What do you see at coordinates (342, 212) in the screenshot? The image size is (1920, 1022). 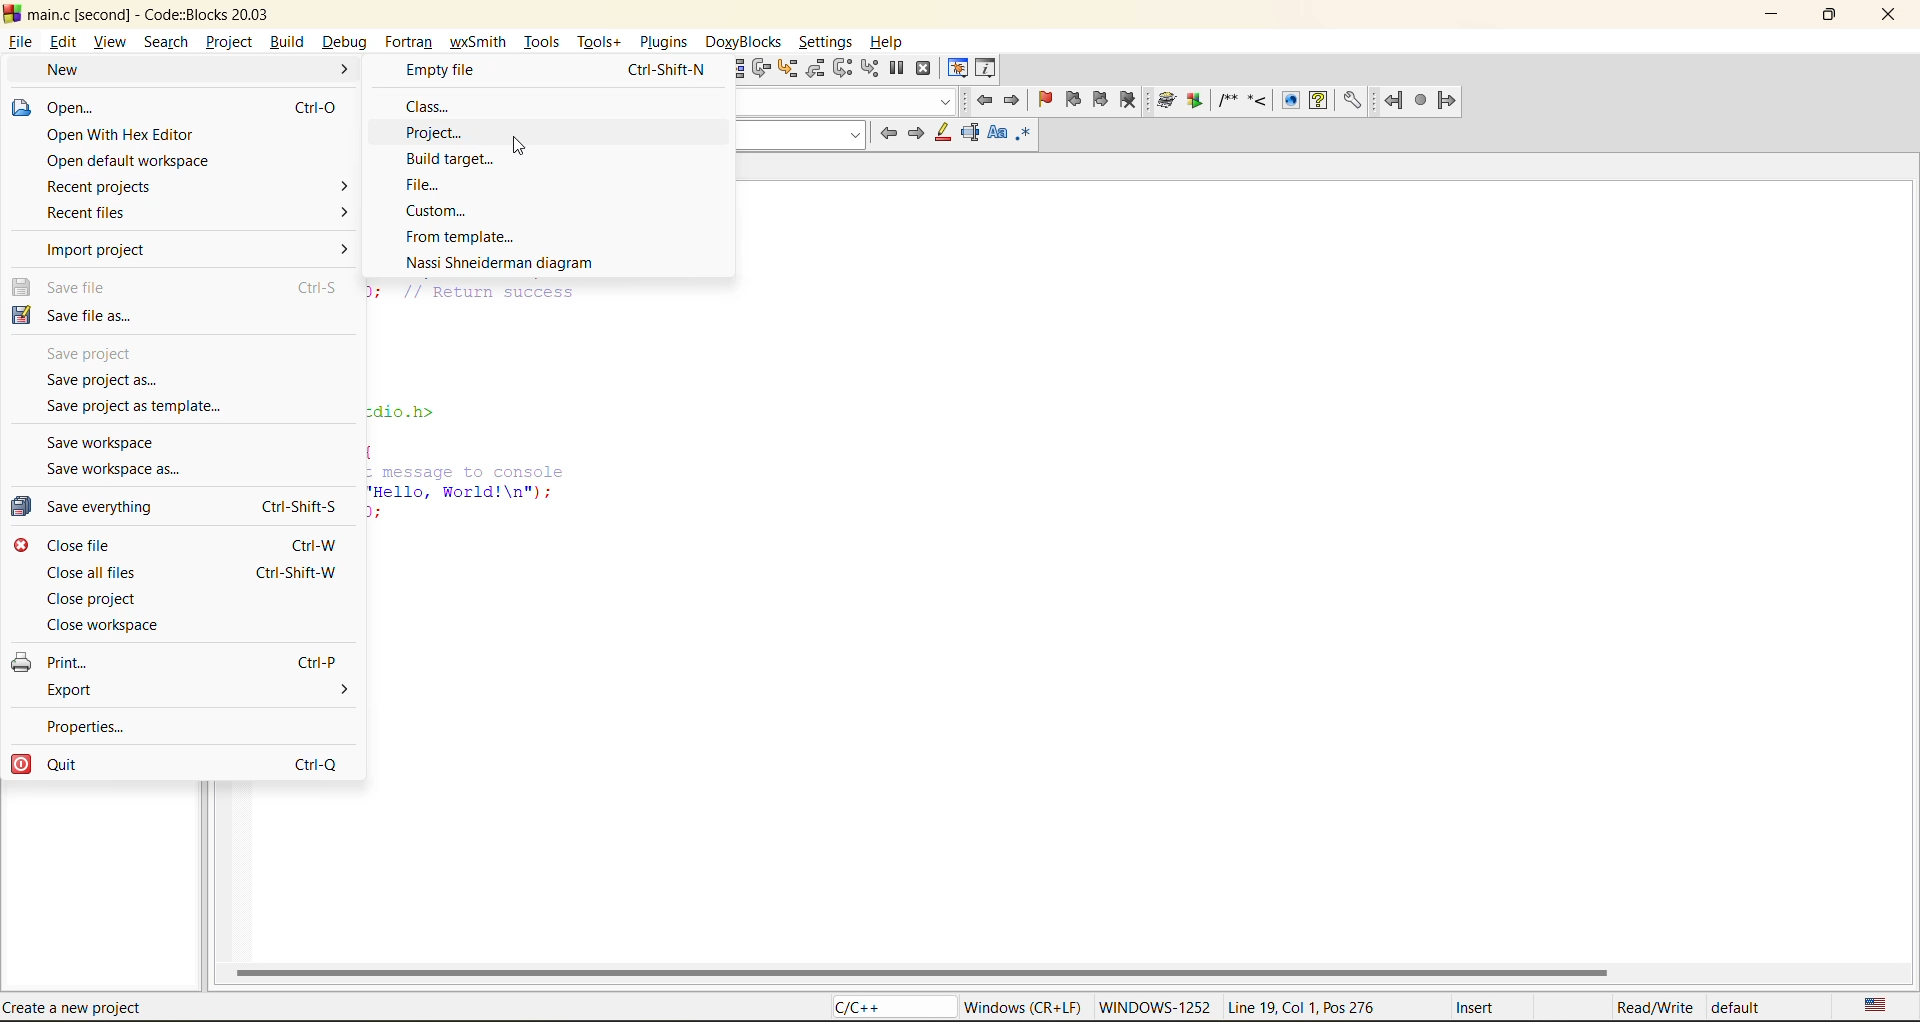 I see `>` at bounding box center [342, 212].